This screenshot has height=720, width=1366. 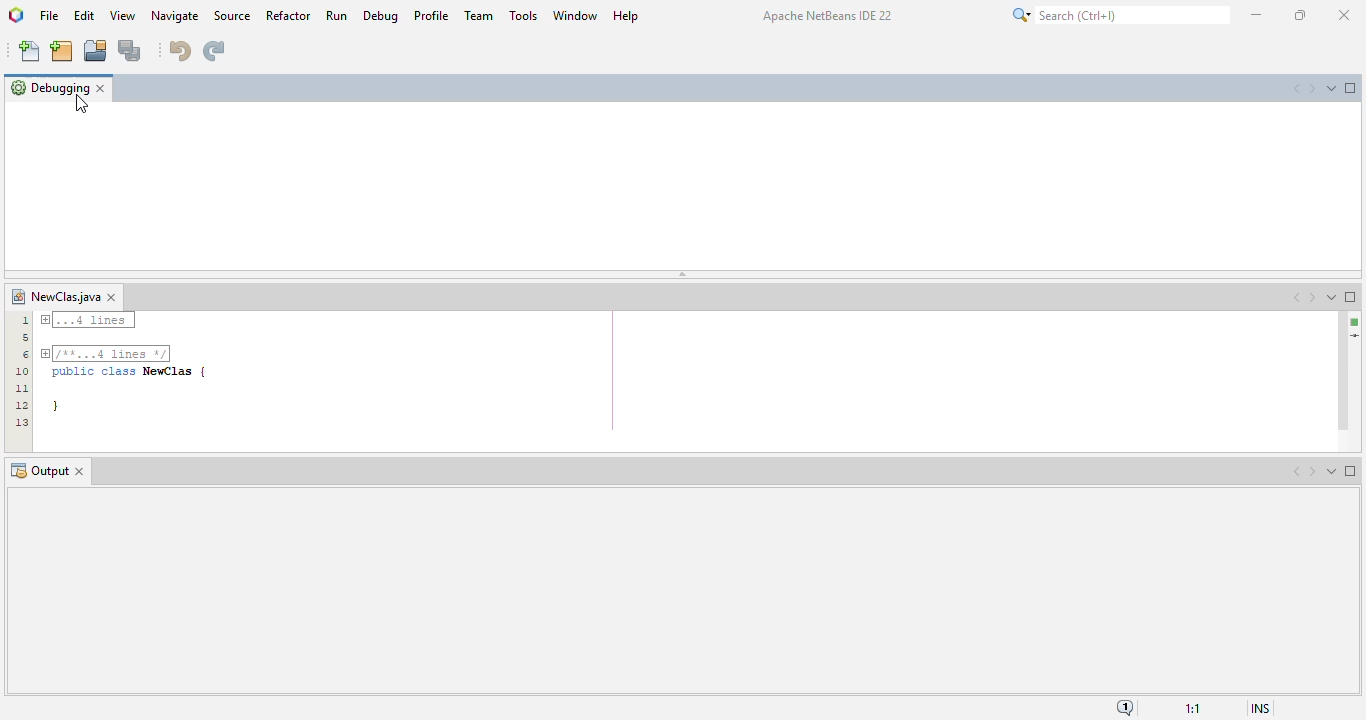 I want to click on scroll documents right, so click(x=1311, y=471).